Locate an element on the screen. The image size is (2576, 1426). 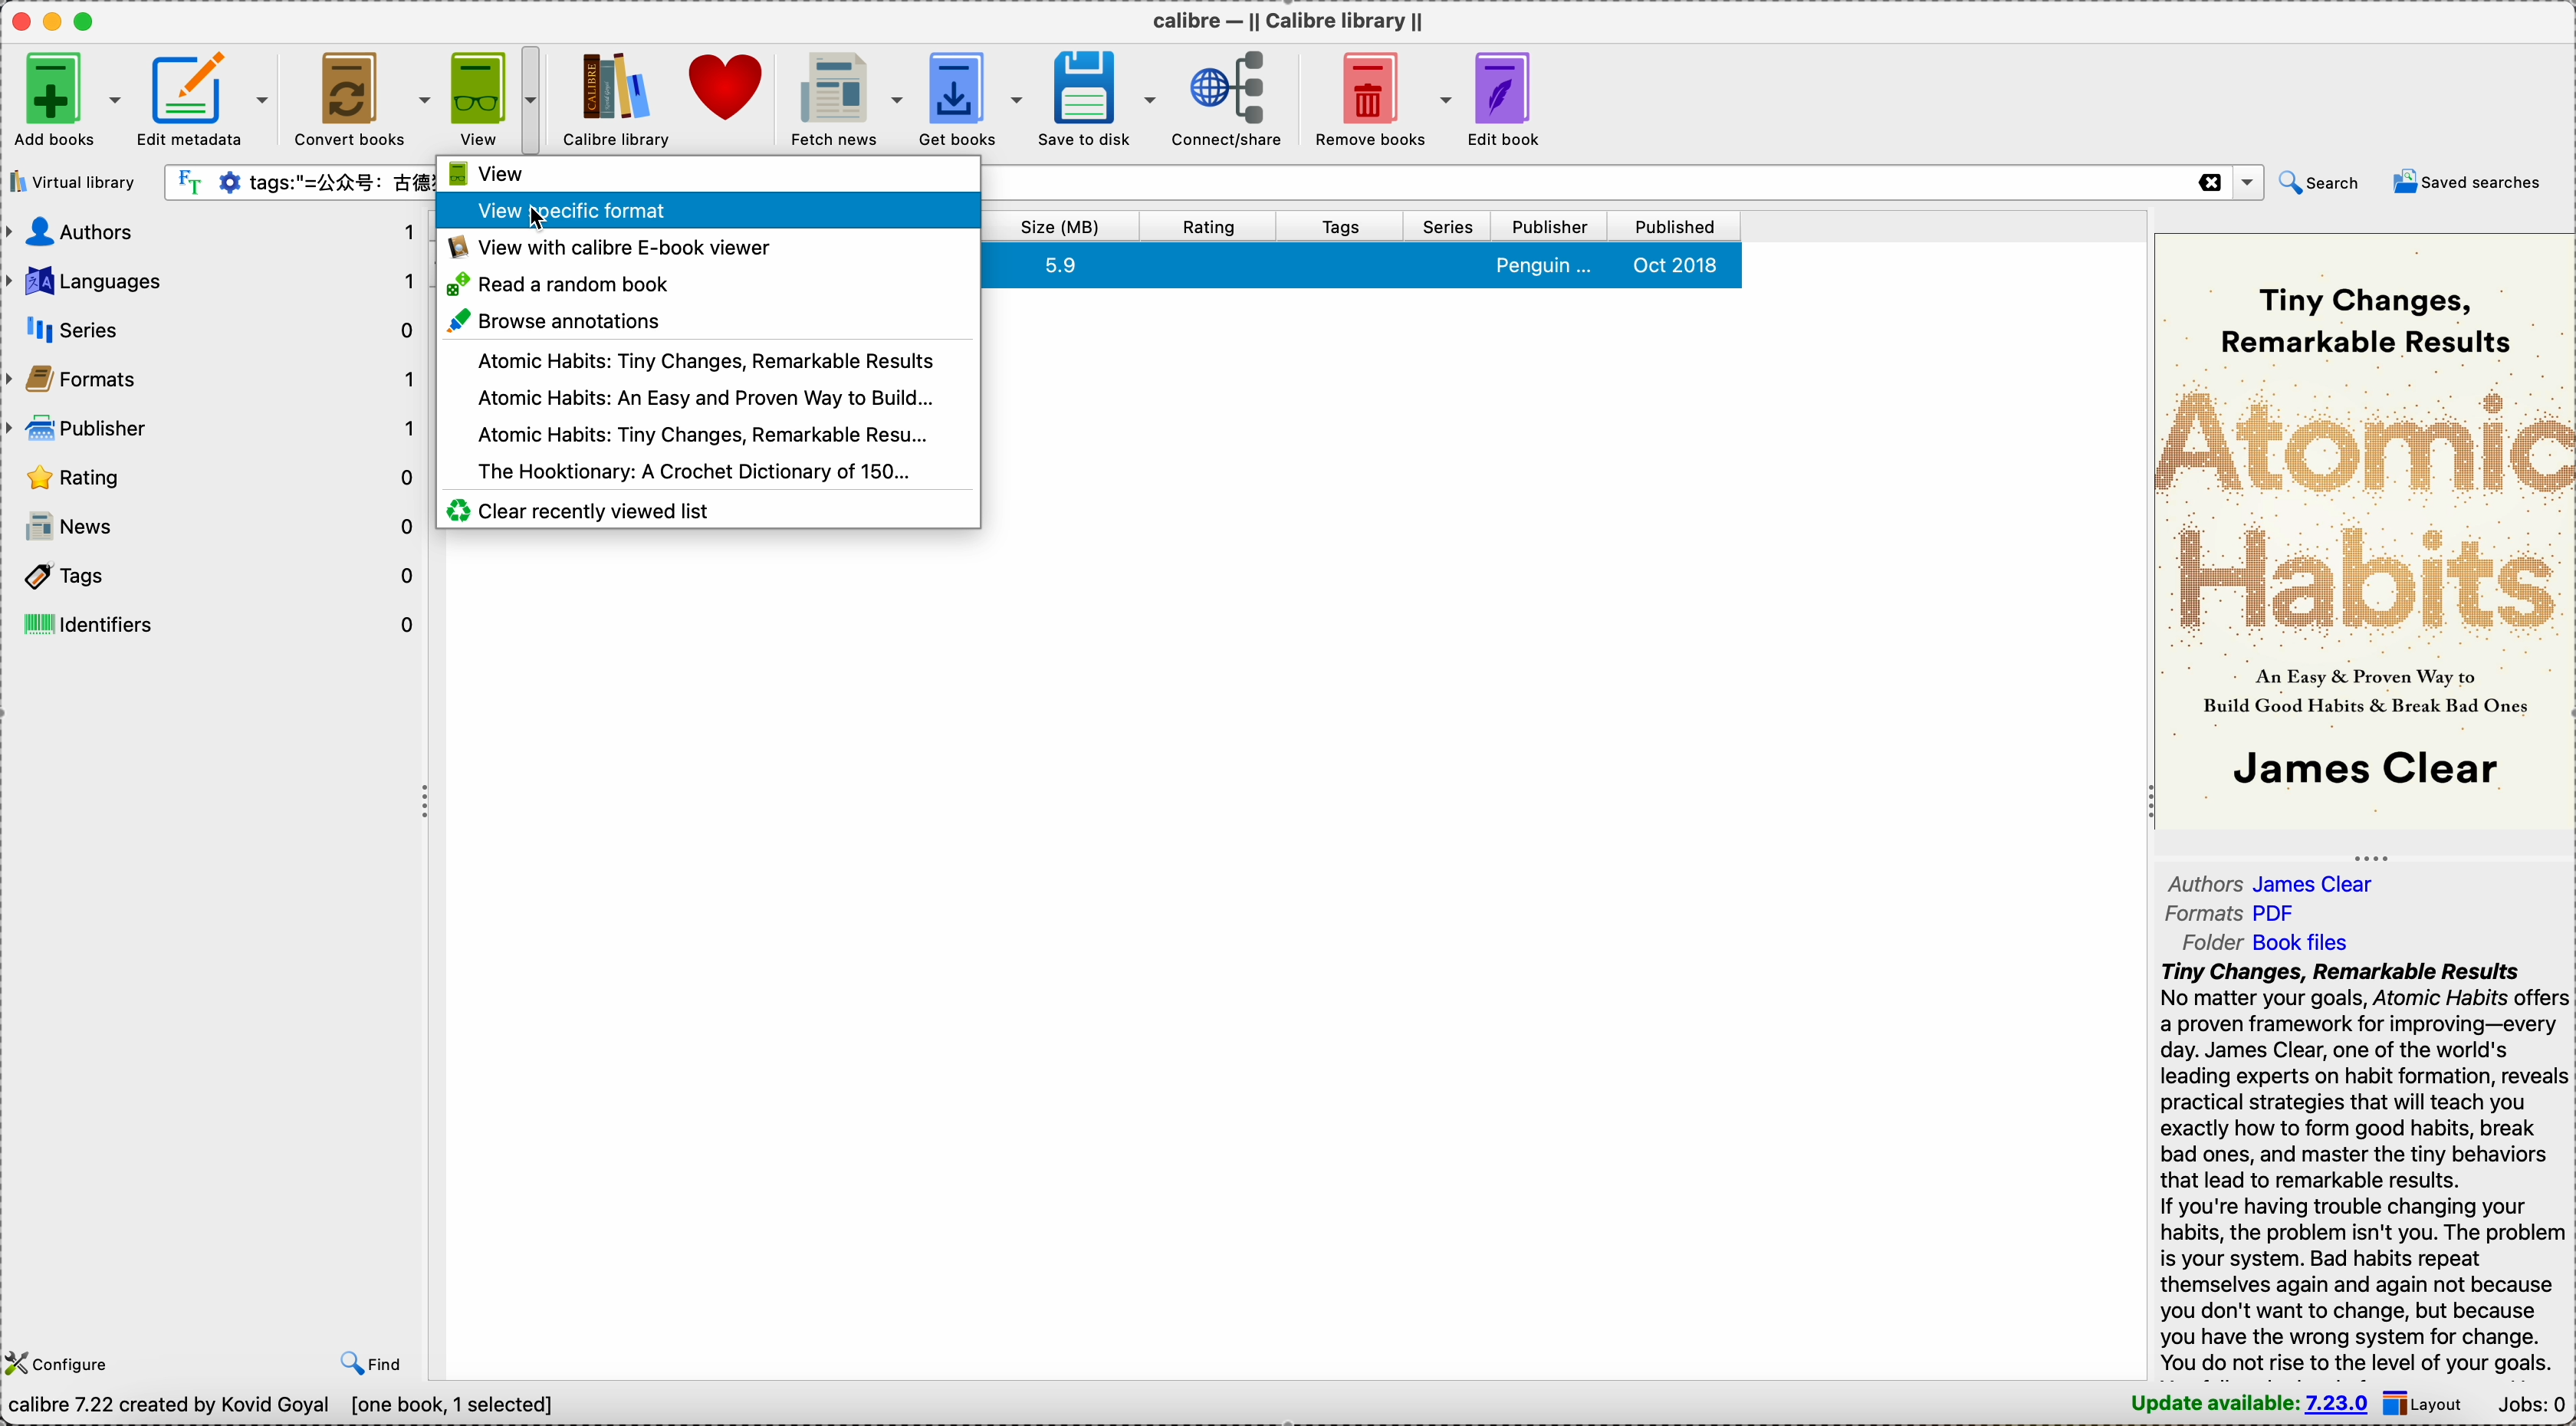
publisher is located at coordinates (214, 425).